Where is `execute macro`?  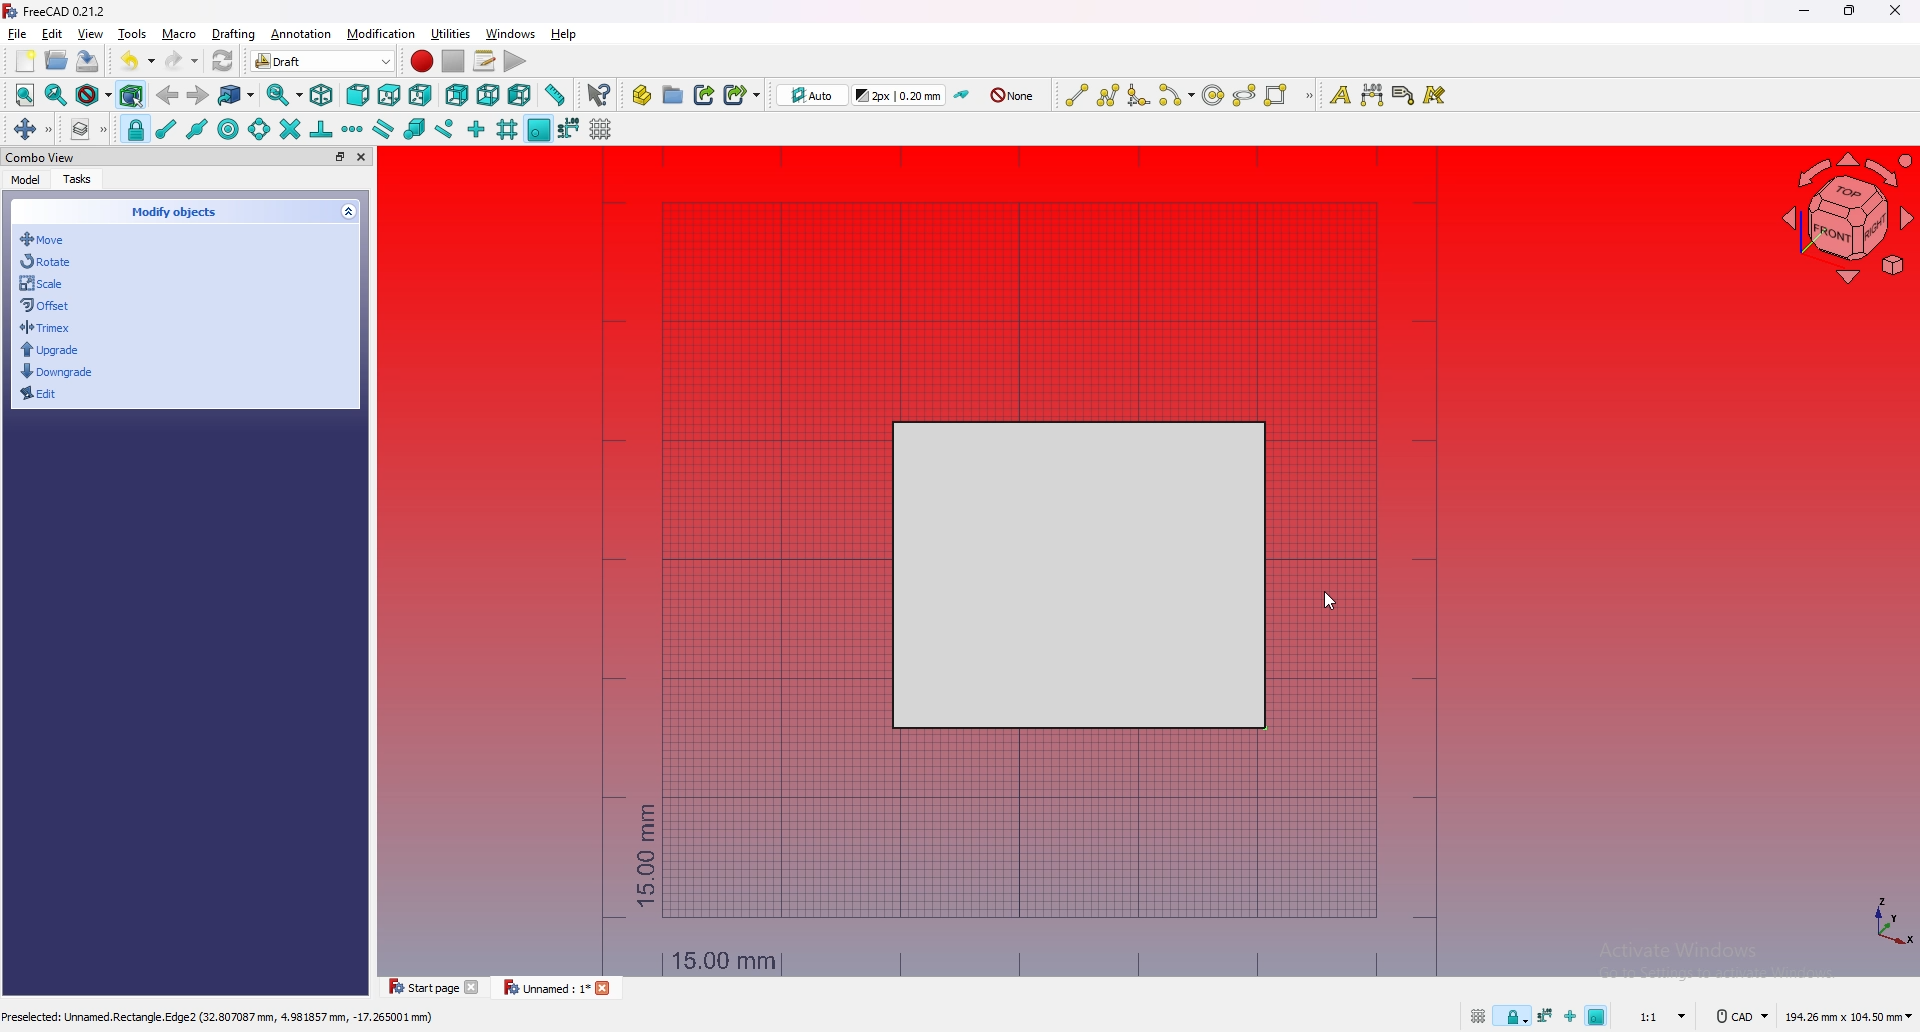 execute macro is located at coordinates (515, 61).